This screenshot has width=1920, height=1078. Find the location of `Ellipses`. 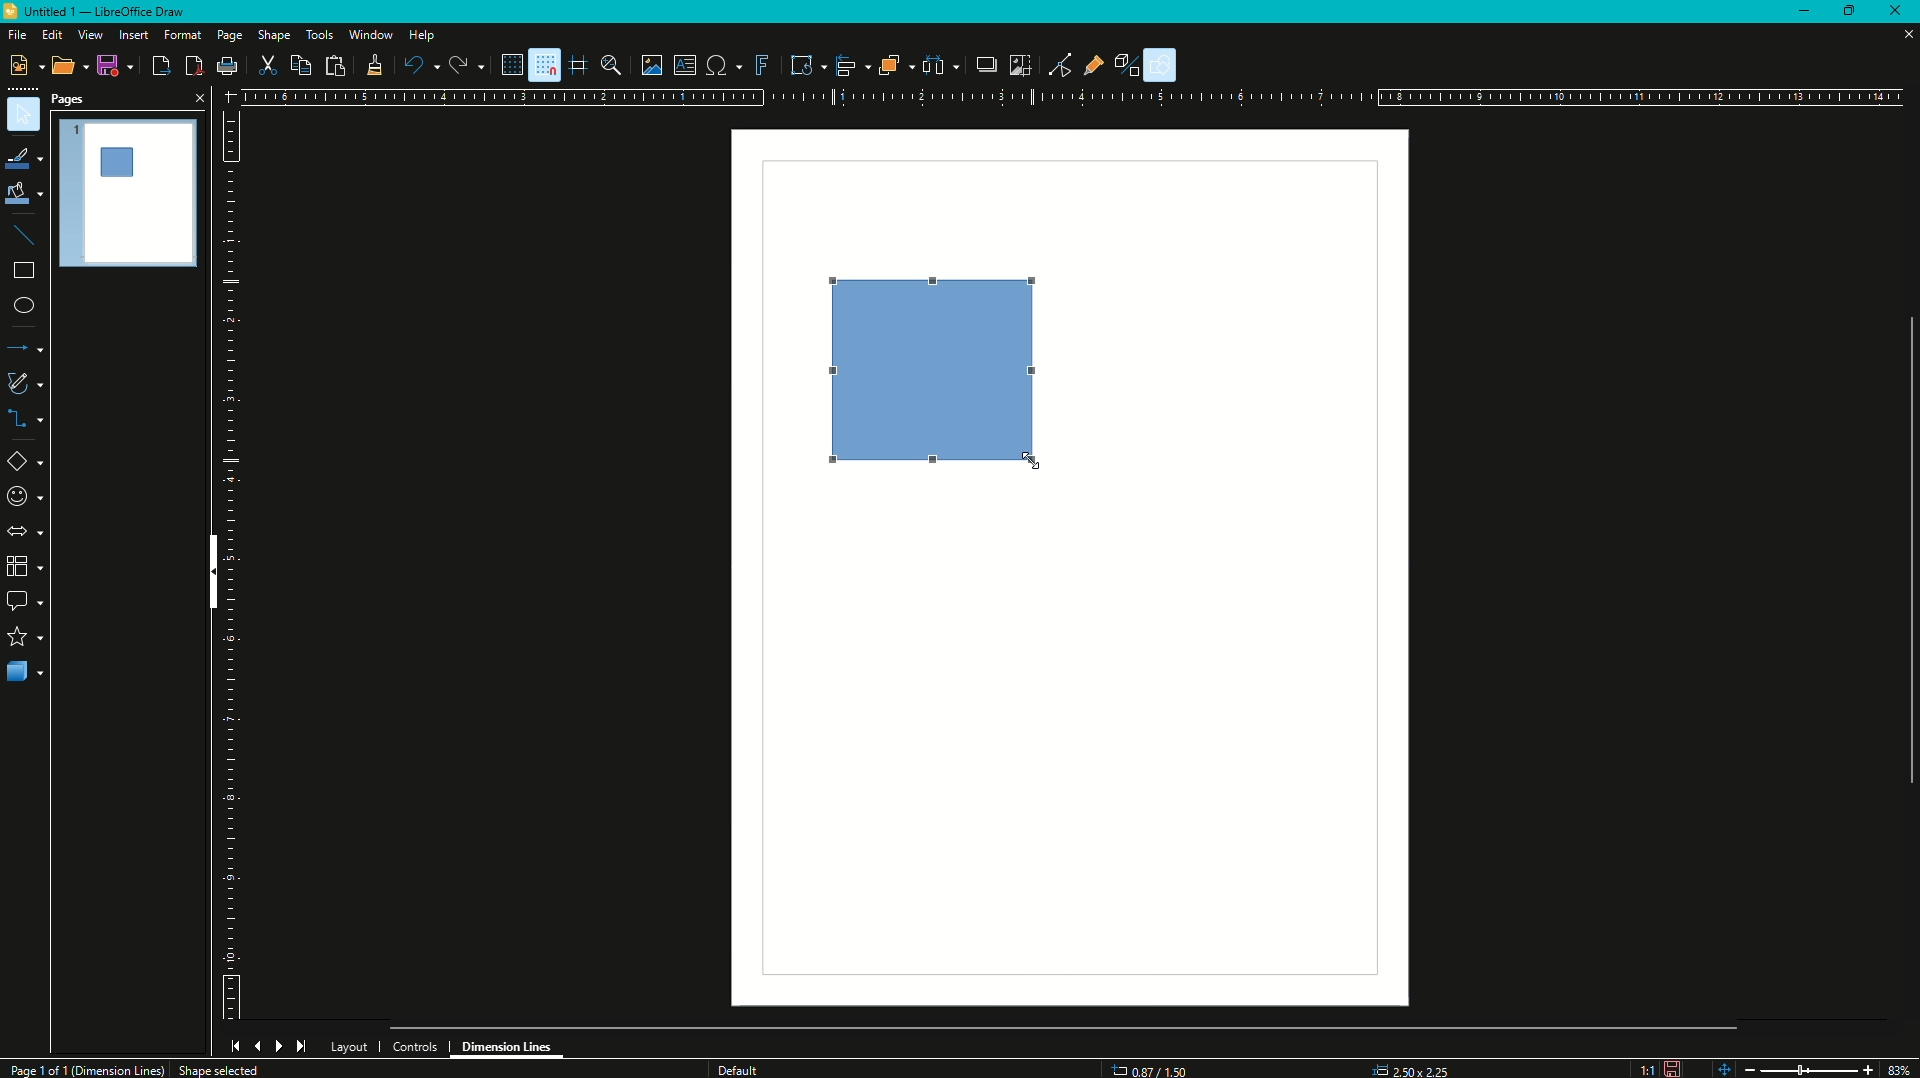

Ellipses is located at coordinates (23, 307).